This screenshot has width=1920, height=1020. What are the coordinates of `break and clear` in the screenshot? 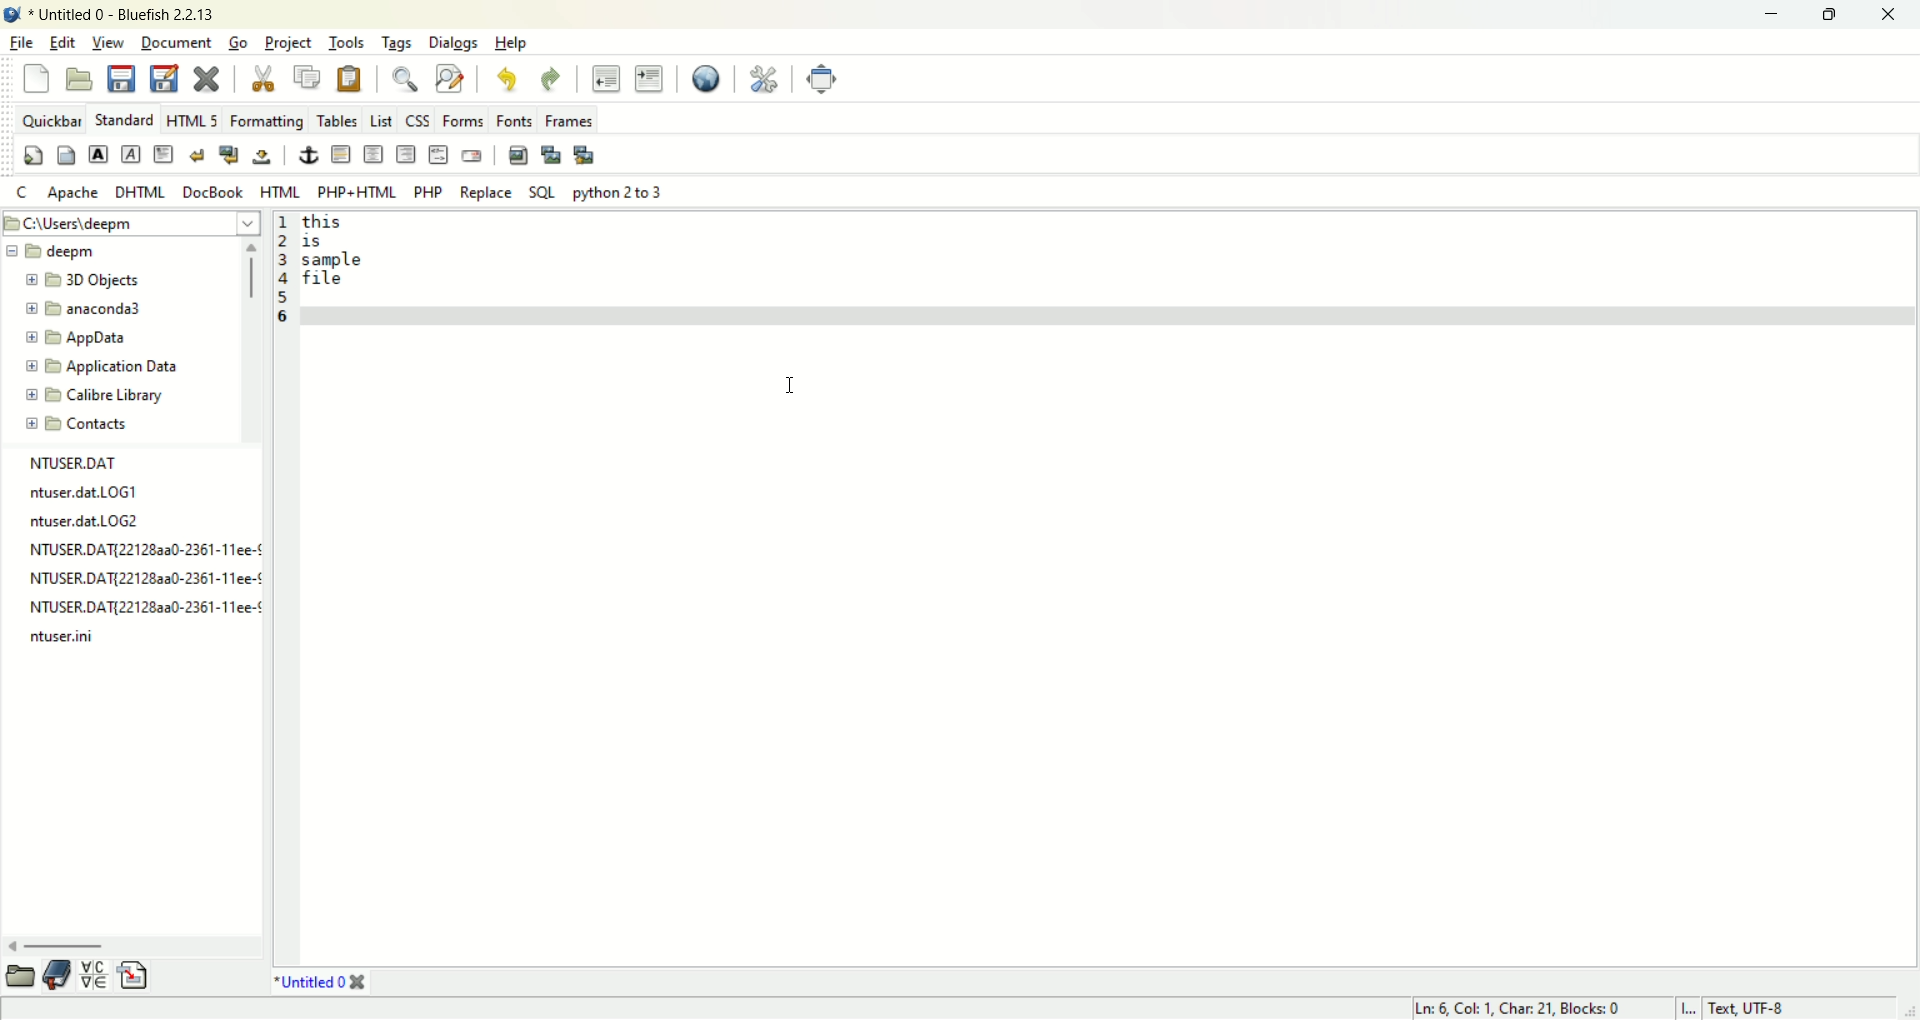 It's located at (230, 153).